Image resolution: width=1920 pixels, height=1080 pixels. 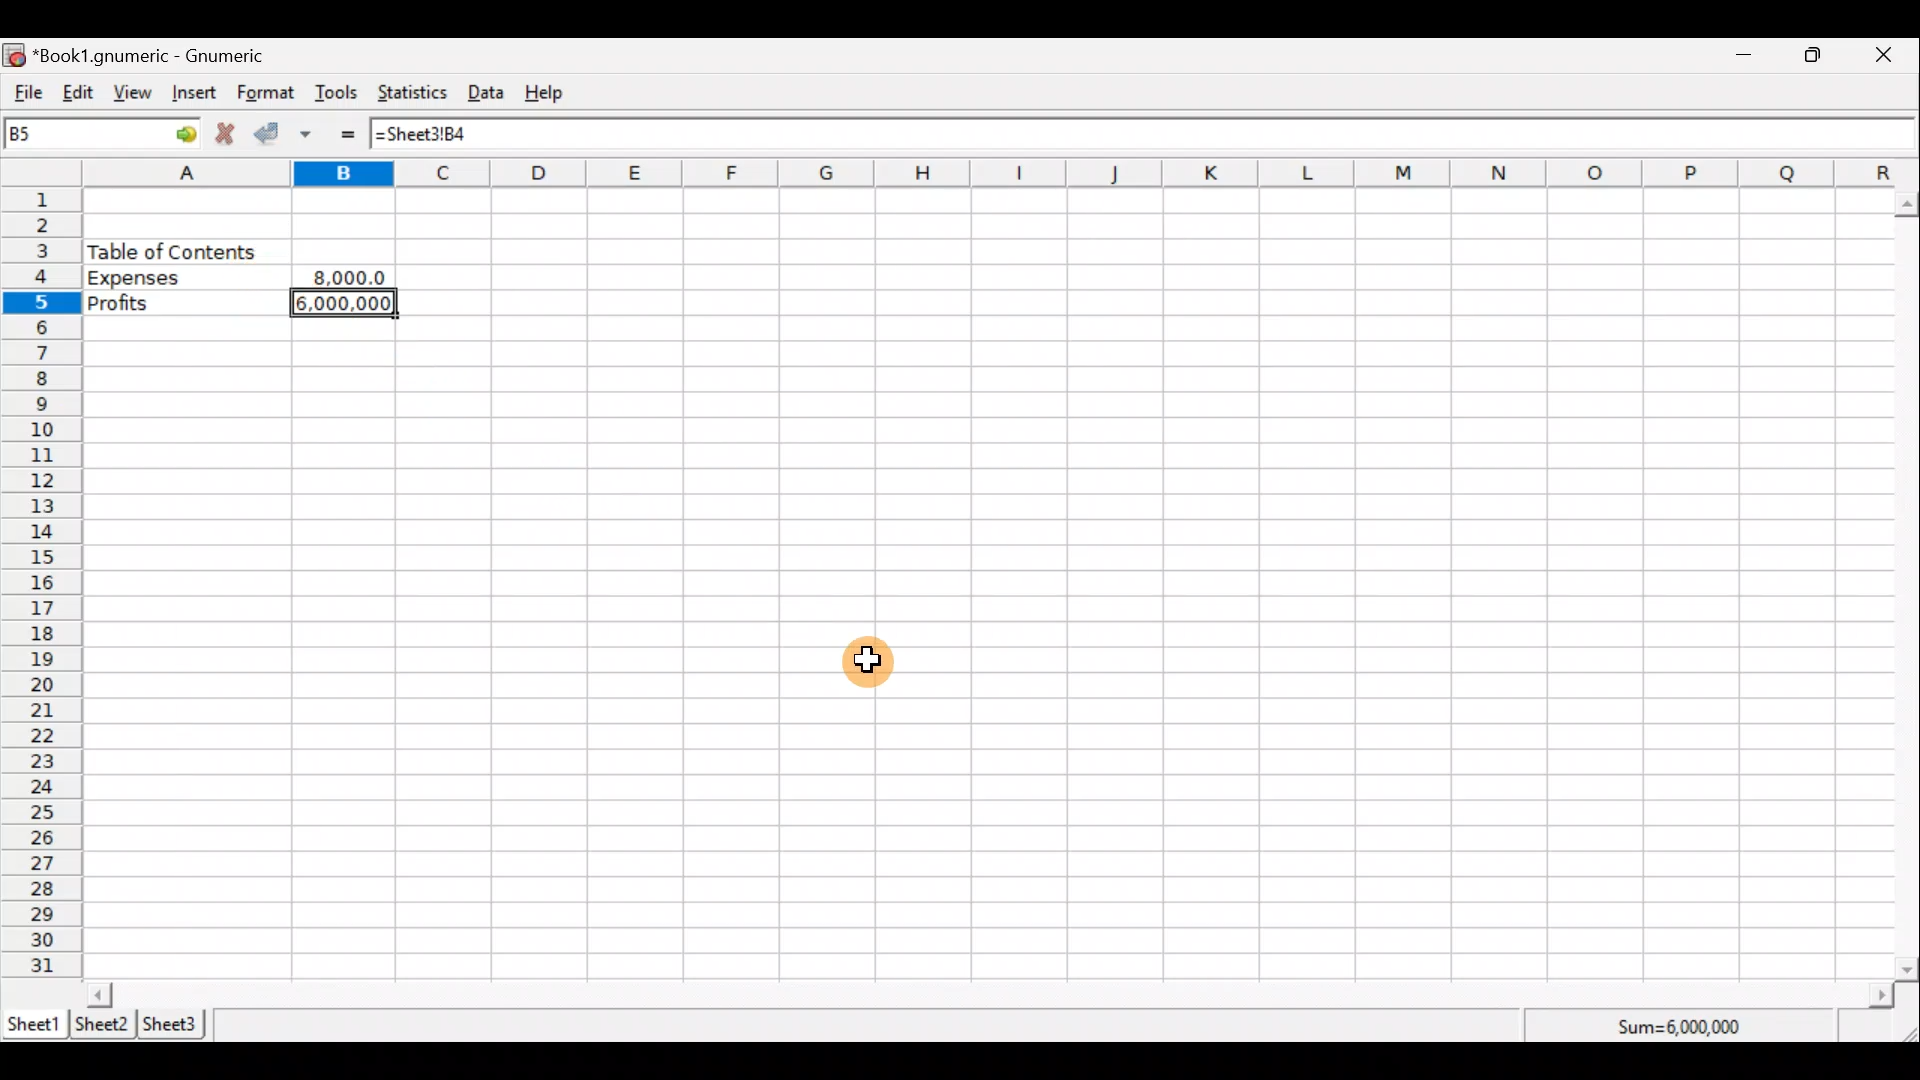 I want to click on alphabets row, so click(x=972, y=174).